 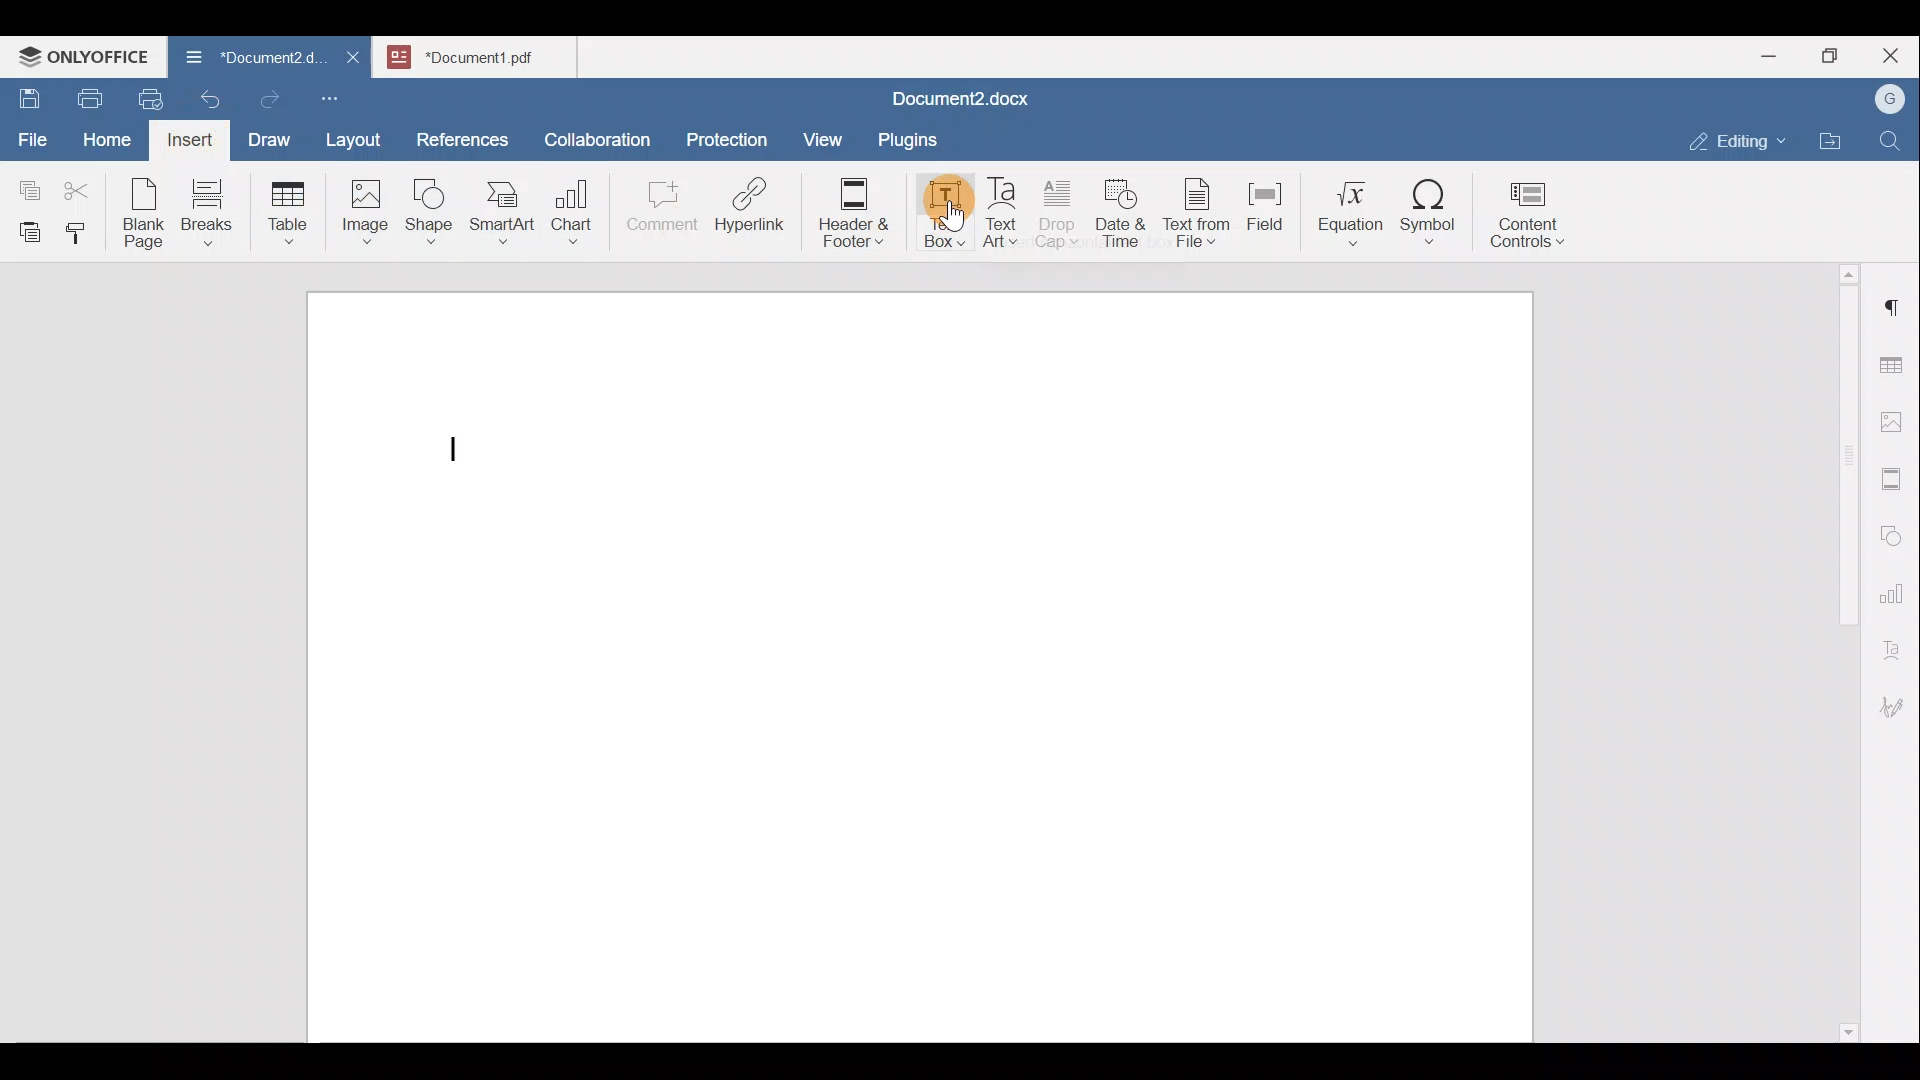 What do you see at coordinates (1429, 218) in the screenshot?
I see `Symbol` at bounding box center [1429, 218].